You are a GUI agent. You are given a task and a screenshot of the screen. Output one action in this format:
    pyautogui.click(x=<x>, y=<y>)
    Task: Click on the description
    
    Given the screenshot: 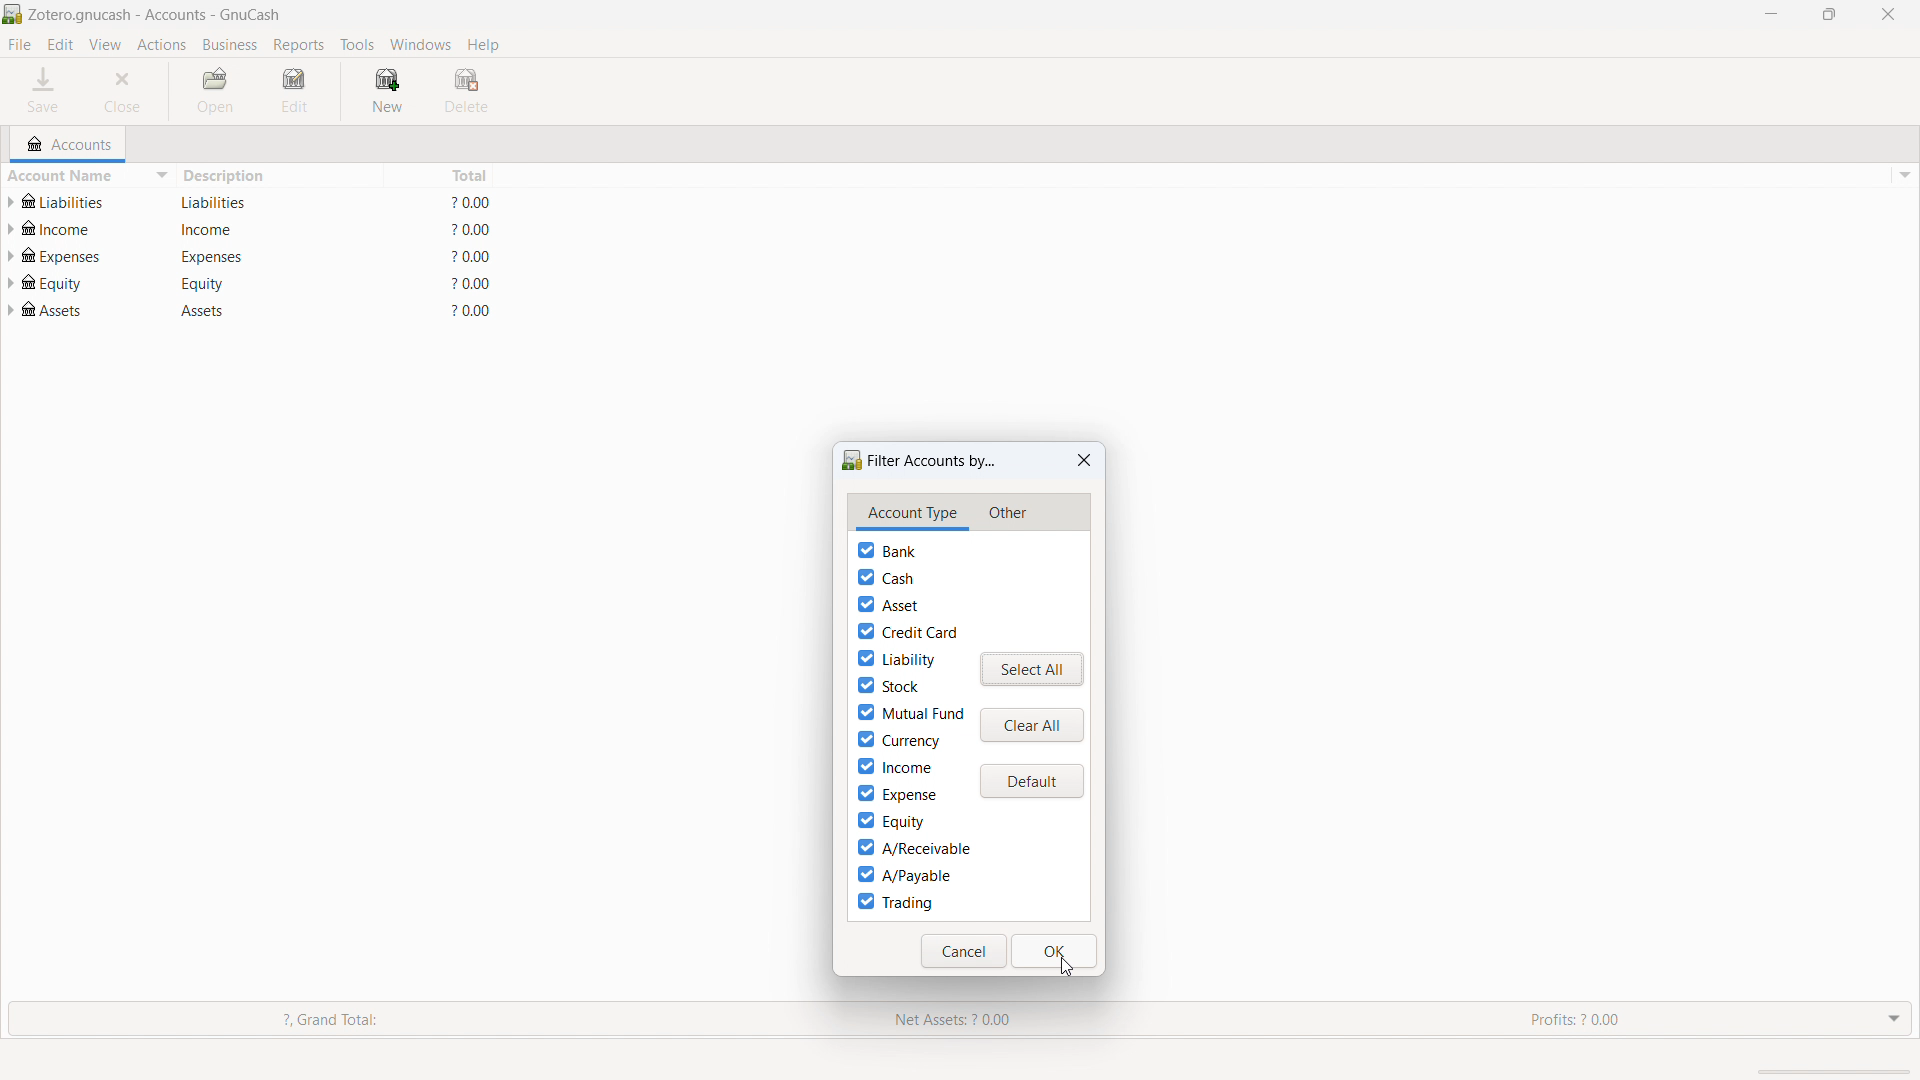 What is the action you would take?
    pyautogui.click(x=224, y=261)
    